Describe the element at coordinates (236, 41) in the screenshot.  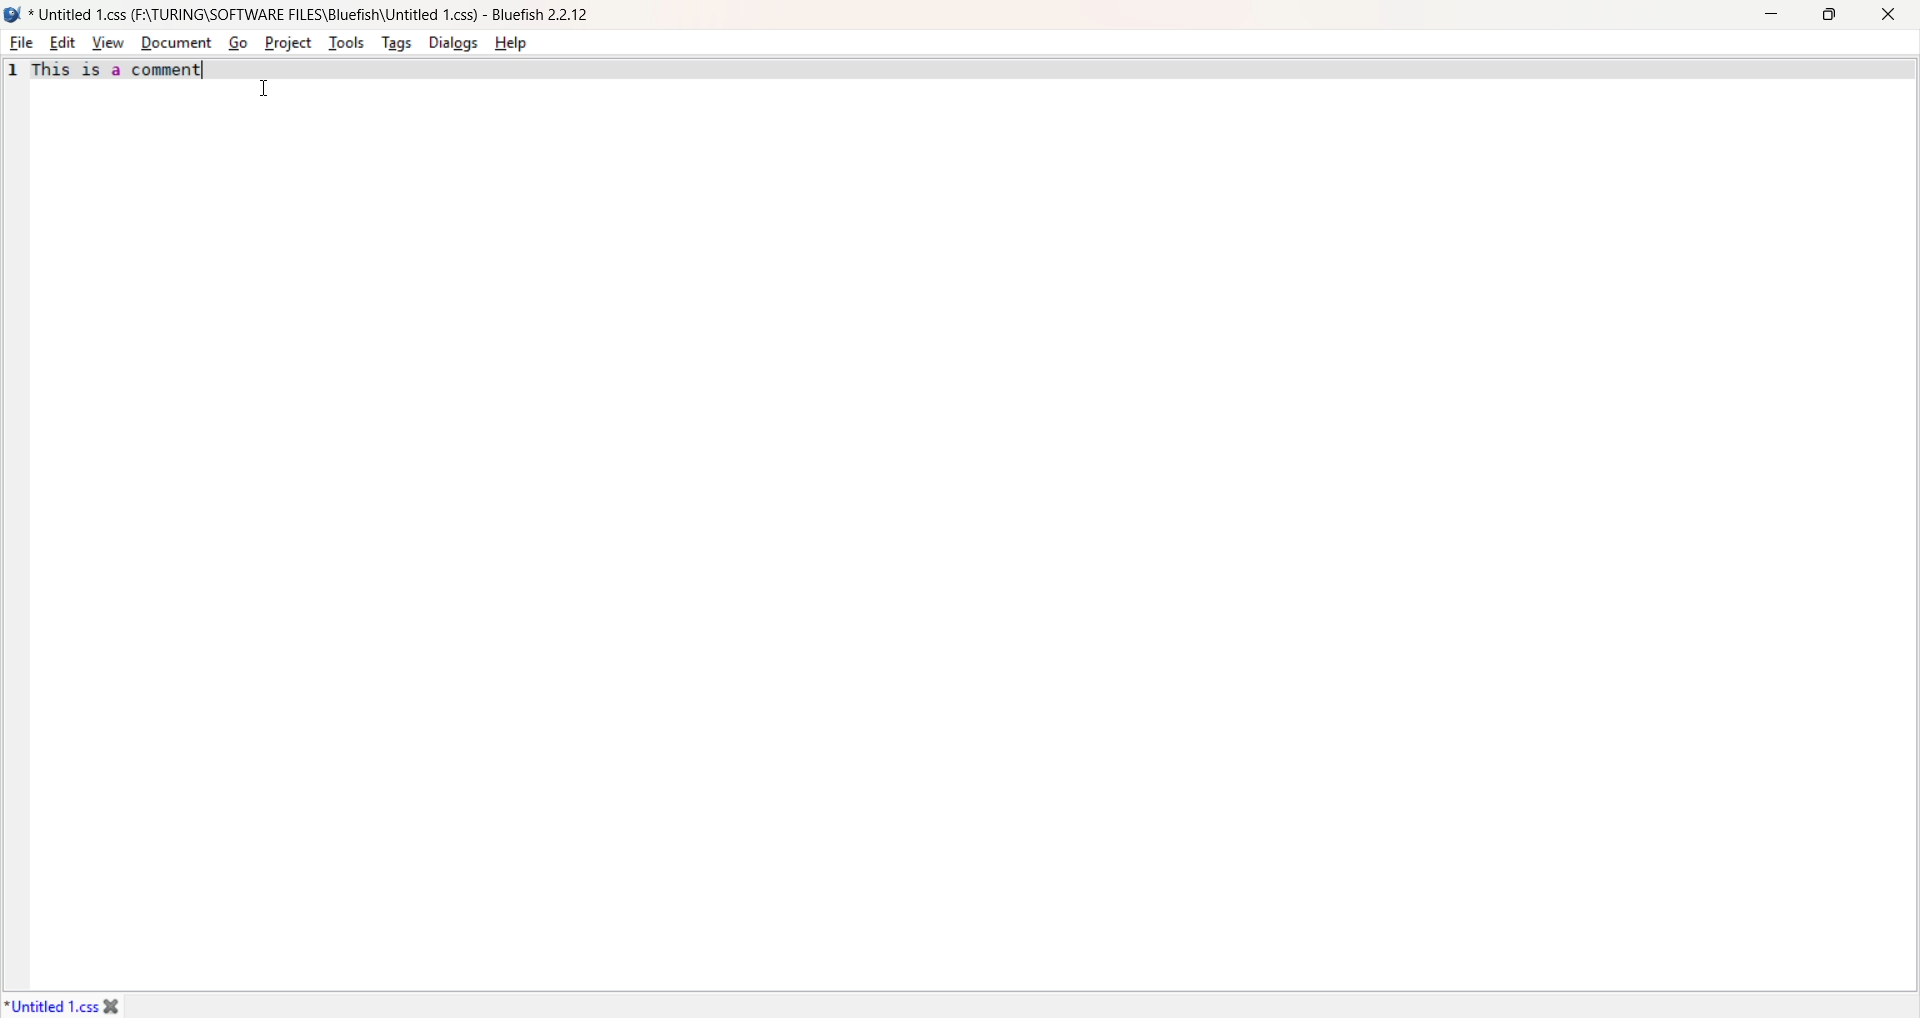
I see `Go` at that location.